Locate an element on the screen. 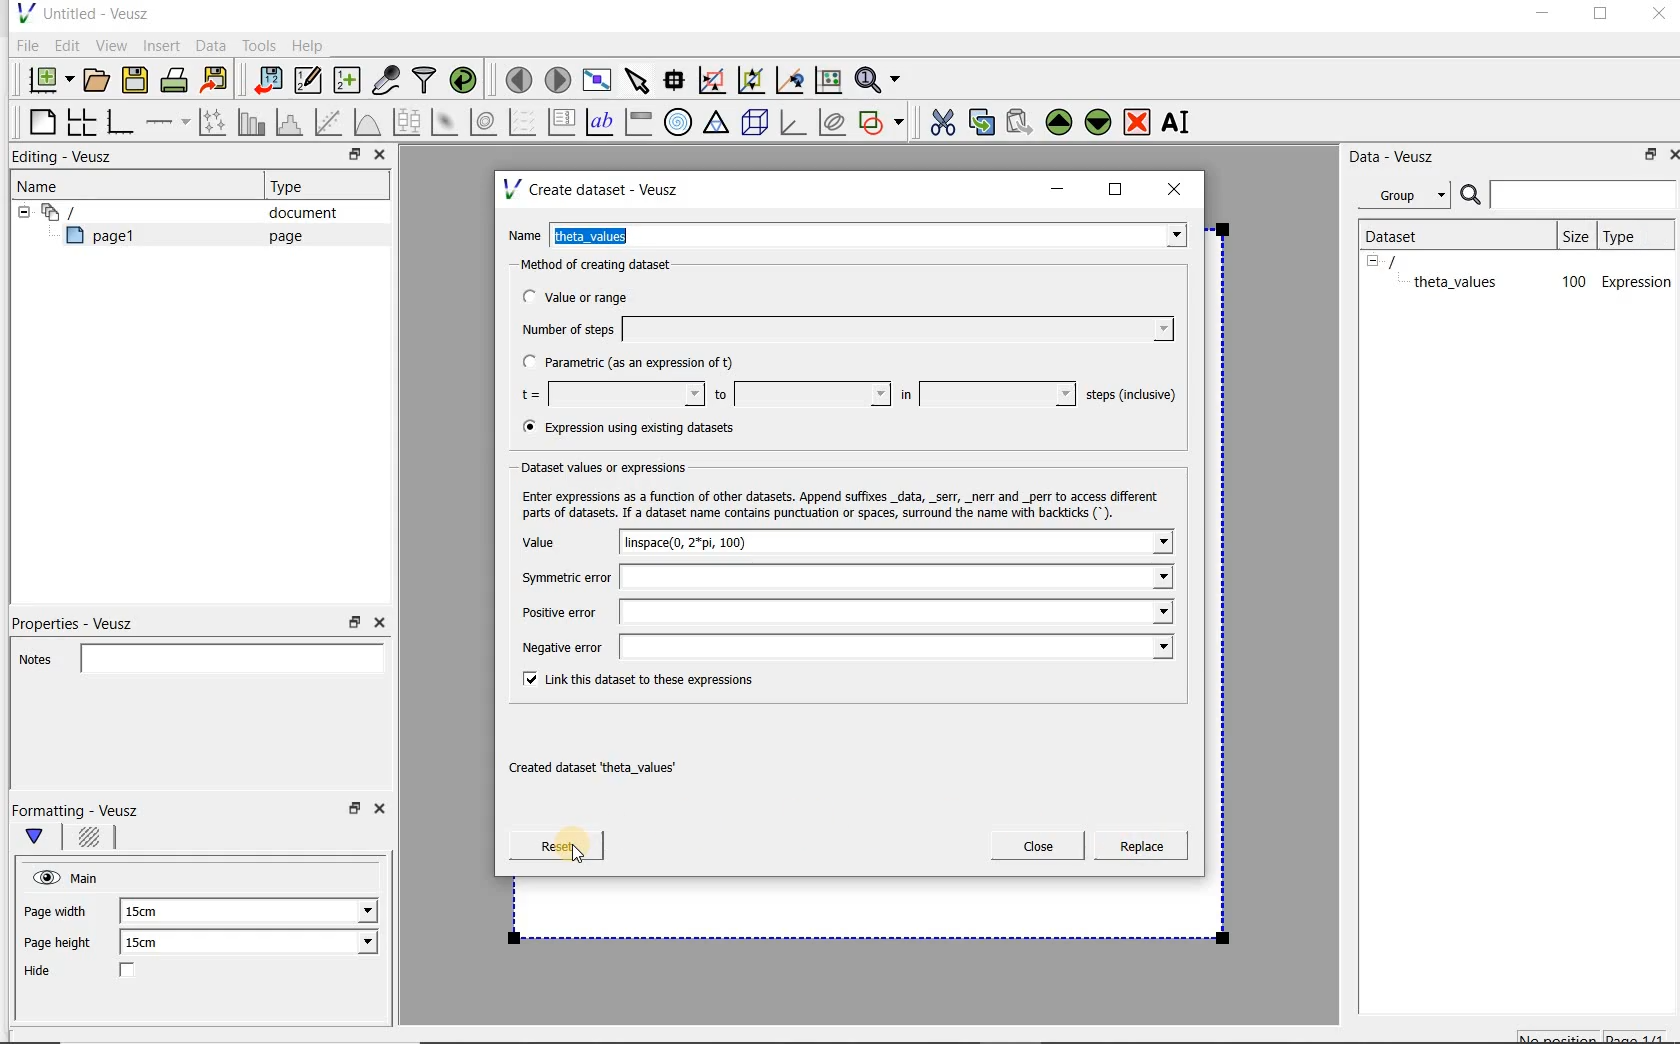 The image size is (1680, 1044). Edit is located at coordinates (66, 45).